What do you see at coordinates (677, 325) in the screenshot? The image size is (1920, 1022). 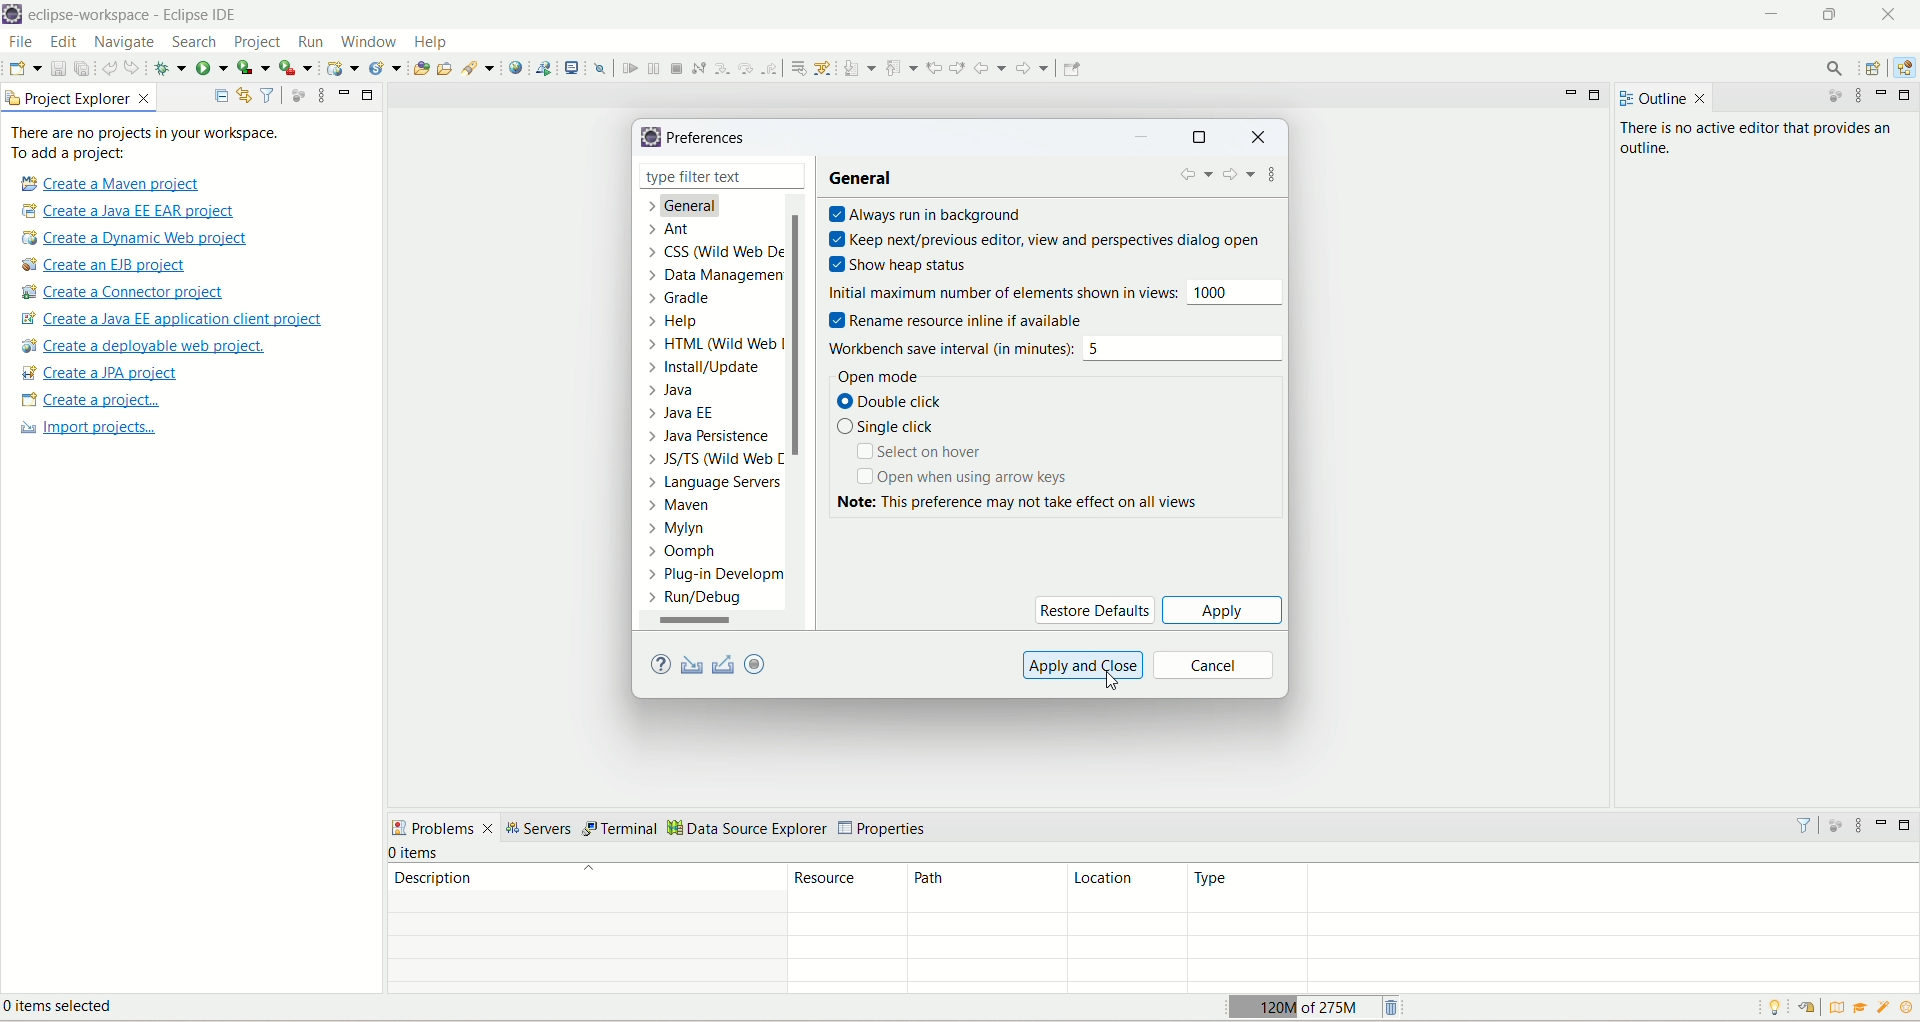 I see `Help` at bounding box center [677, 325].